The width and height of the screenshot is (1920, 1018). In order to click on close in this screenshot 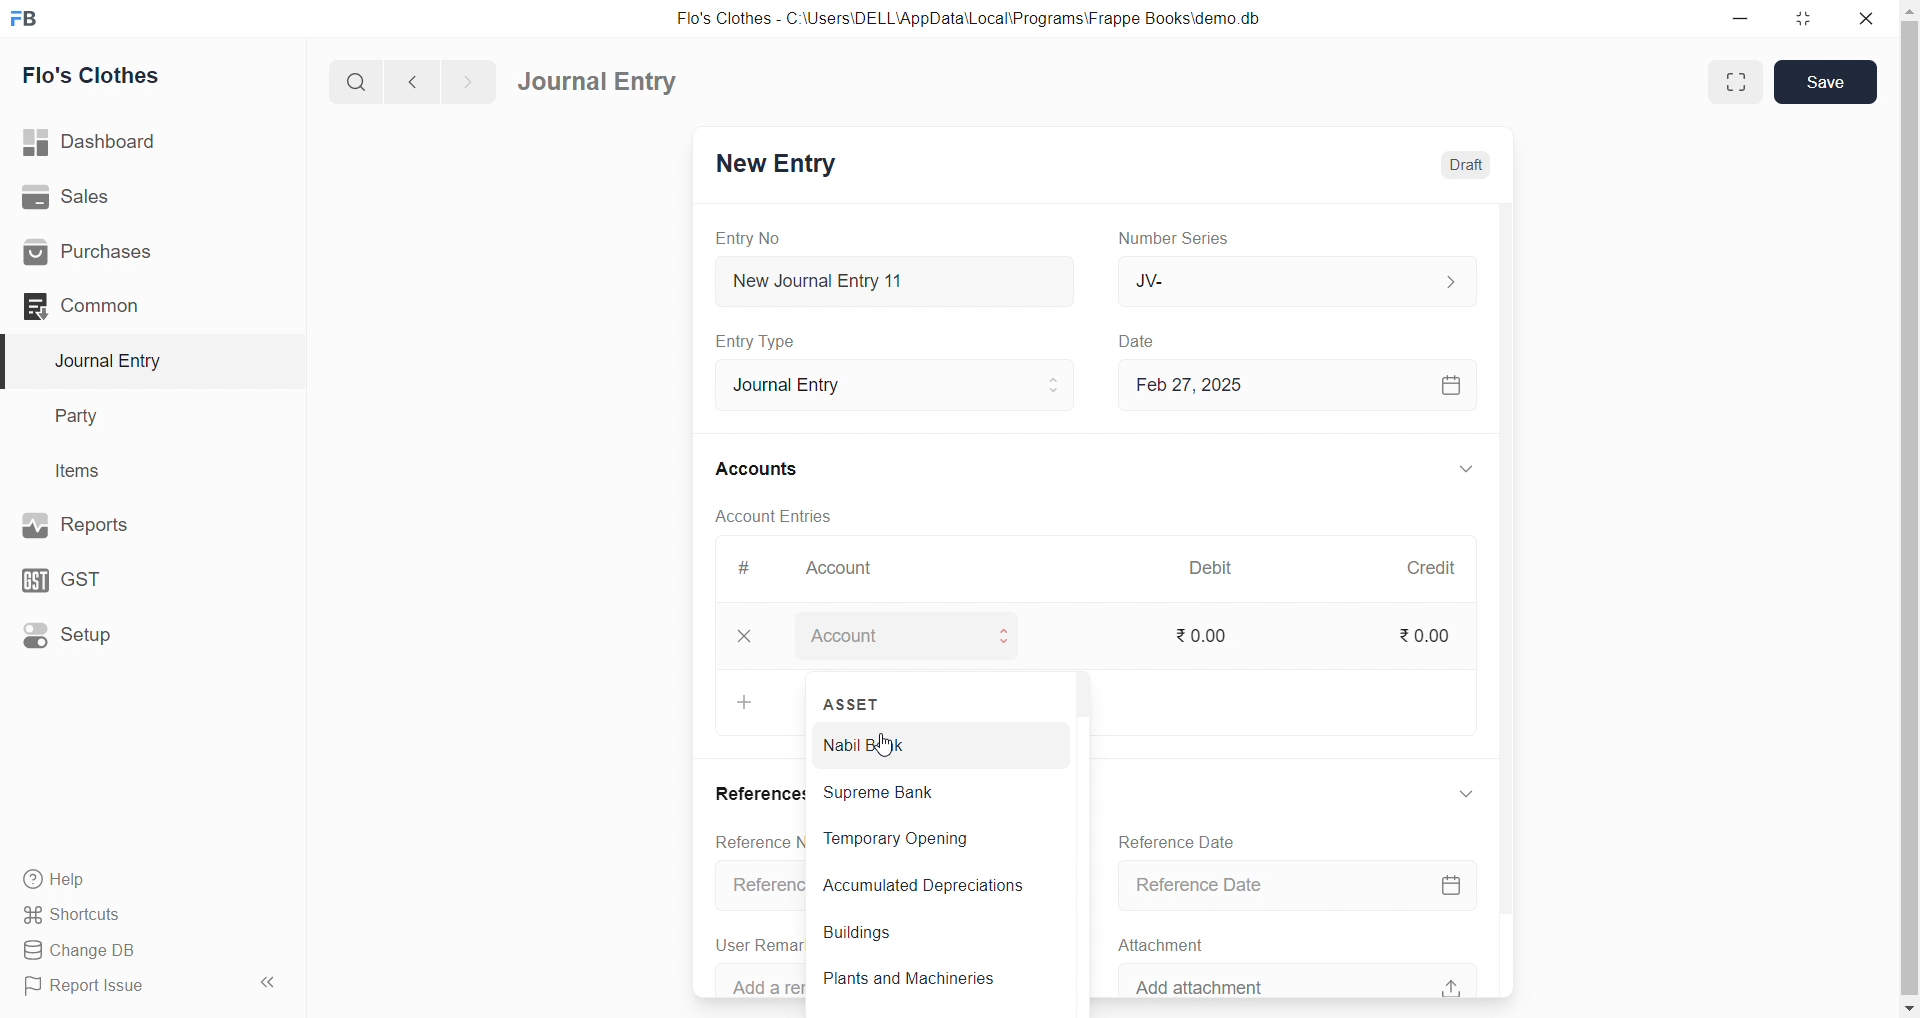, I will do `click(754, 636)`.